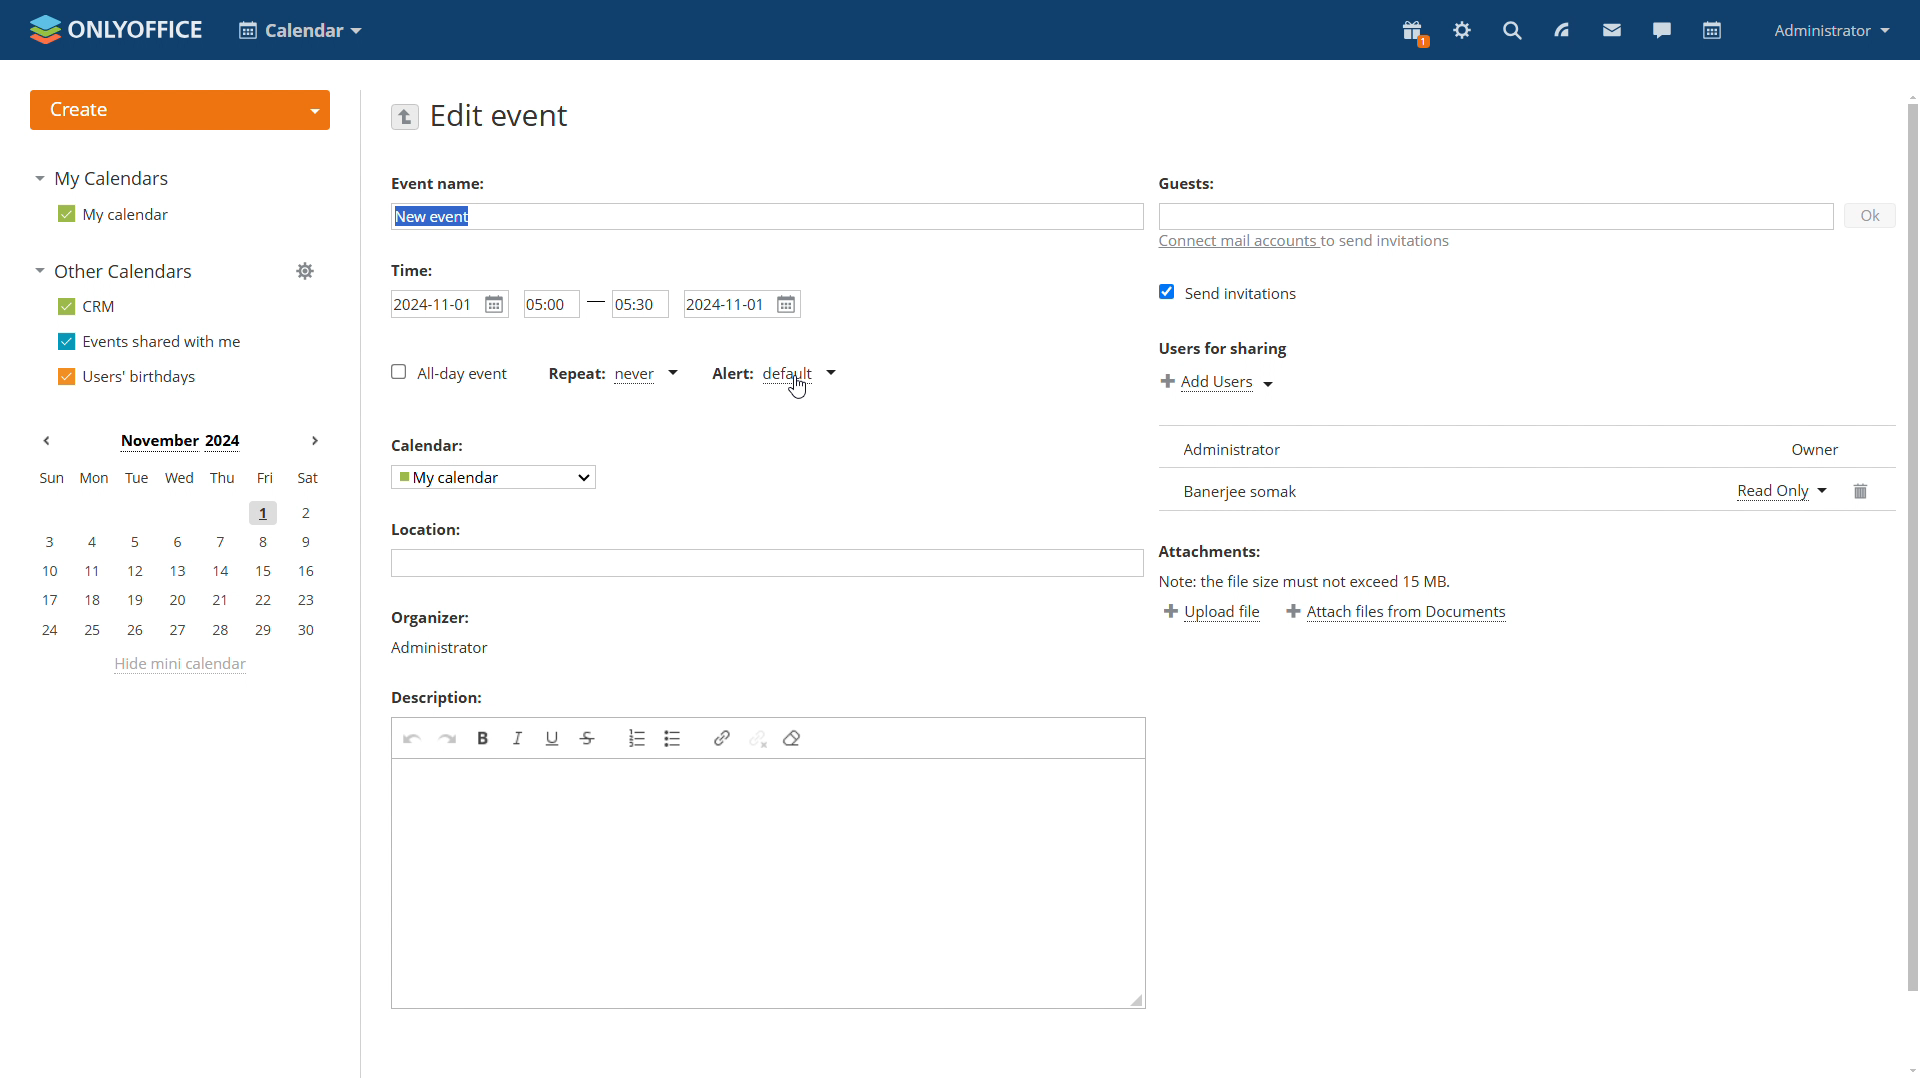 This screenshot has width=1920, height=1080. I want to click on , so click(428, 444).